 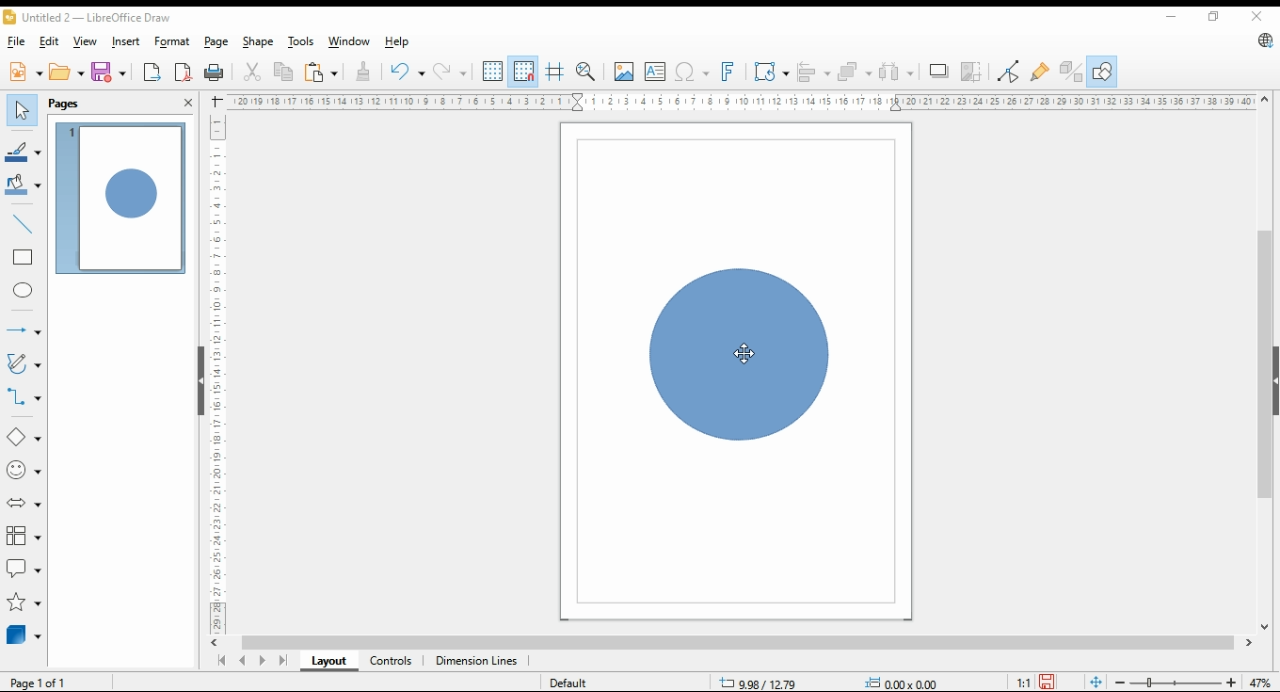 I want to click on Page 1 of 1, so click(x=46, y=683).